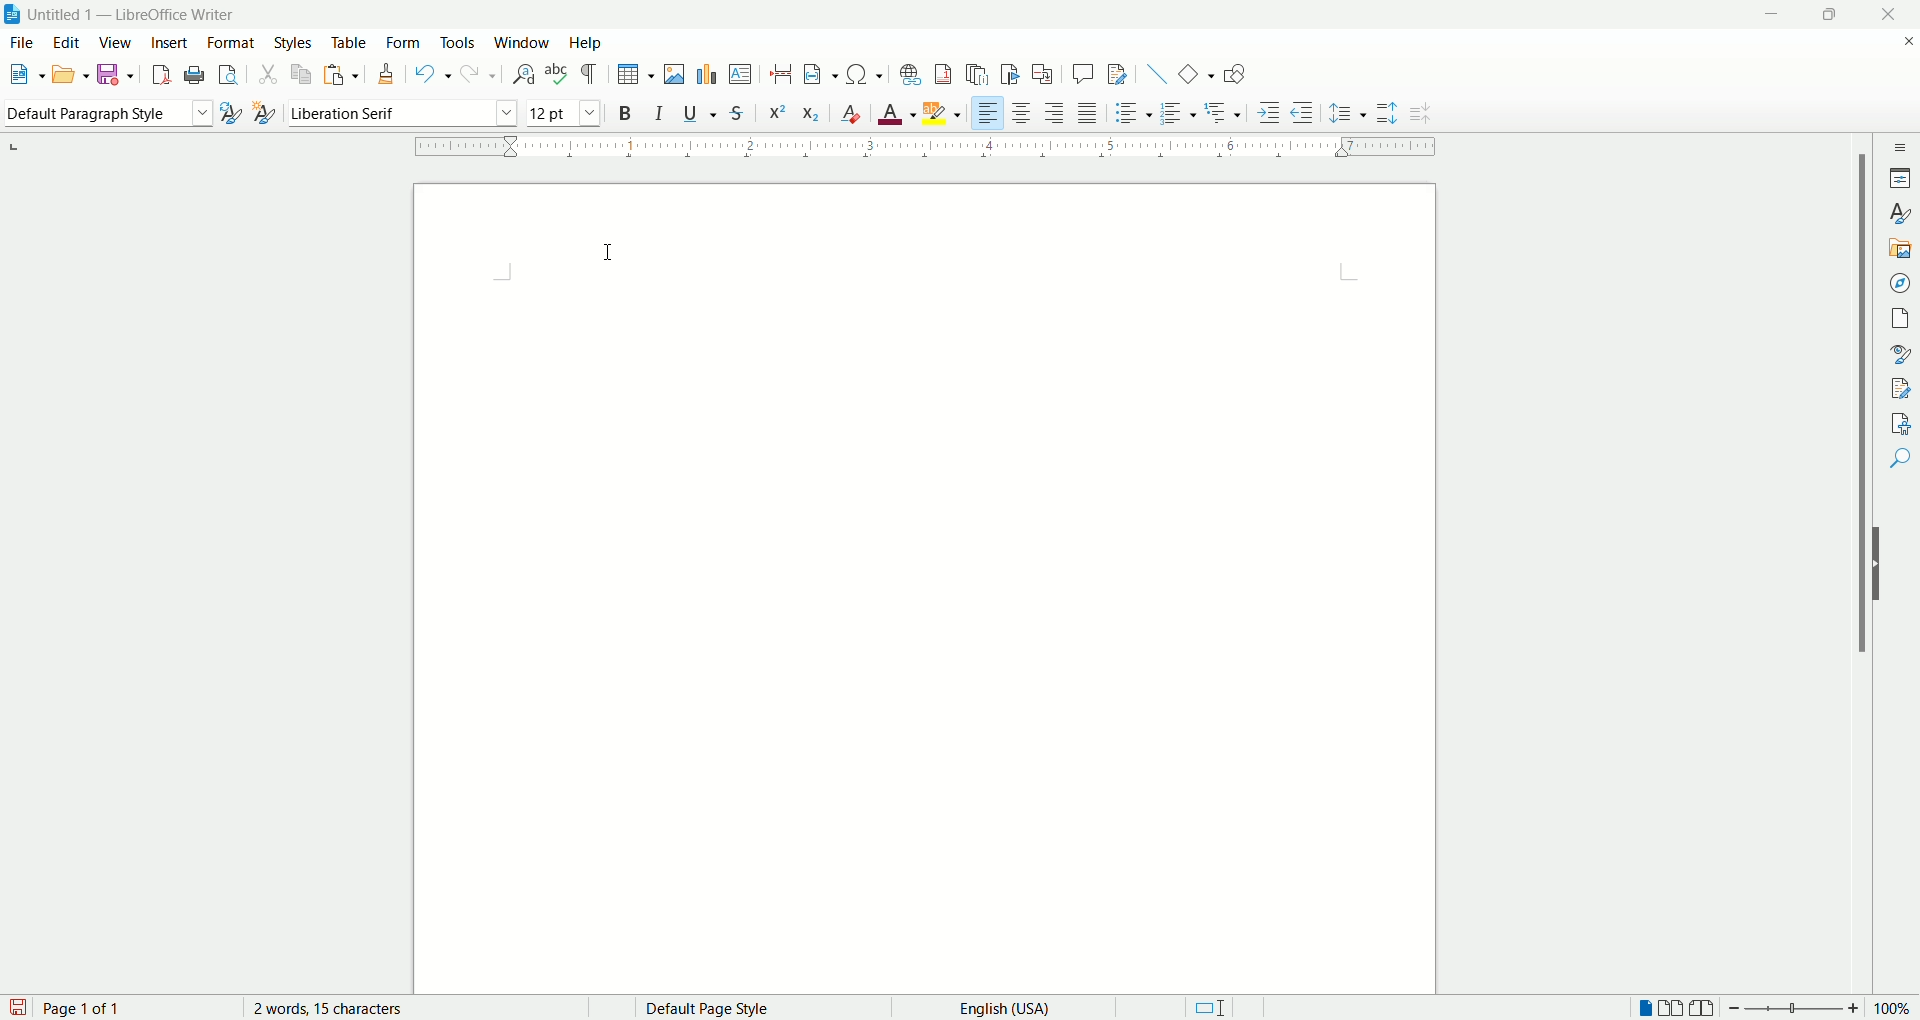 The height and width of the screenshot is (1020, 1920). I want to click on insert table, so click(632, 76).